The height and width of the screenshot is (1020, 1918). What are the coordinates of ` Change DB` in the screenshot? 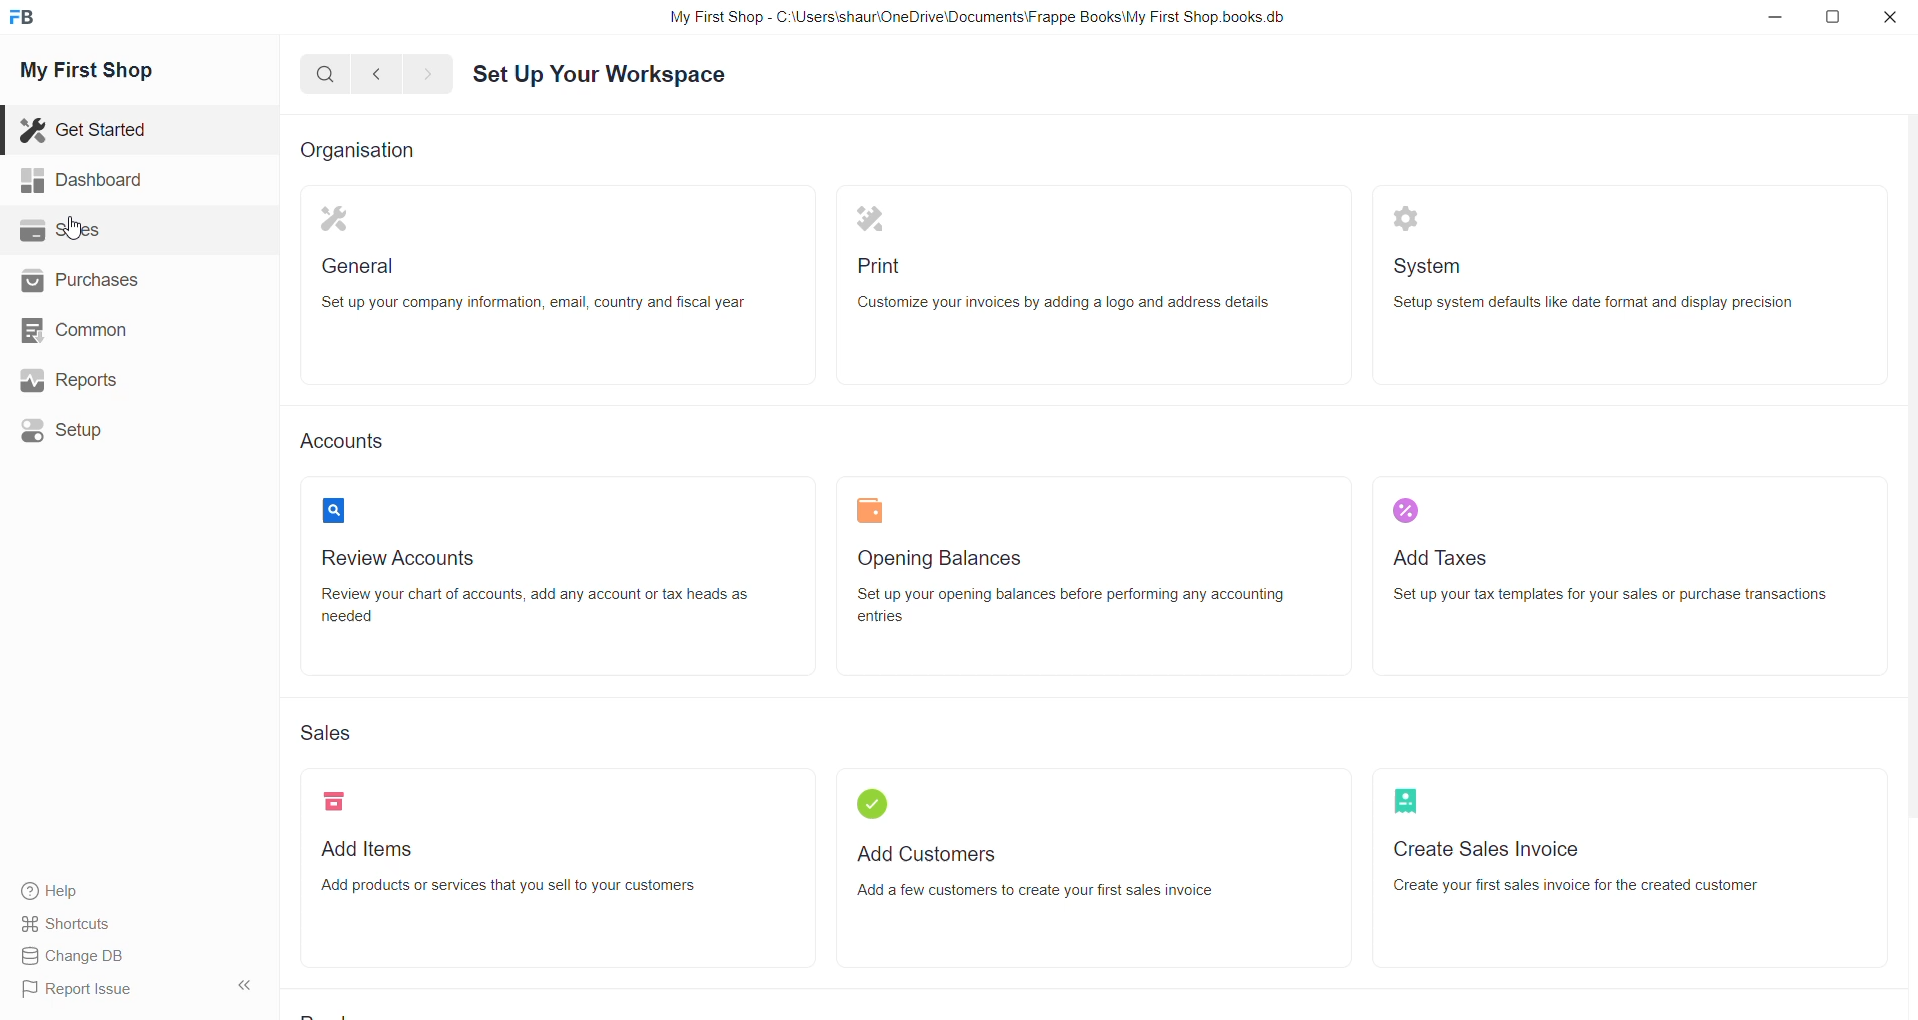 It's located at (77, 955).